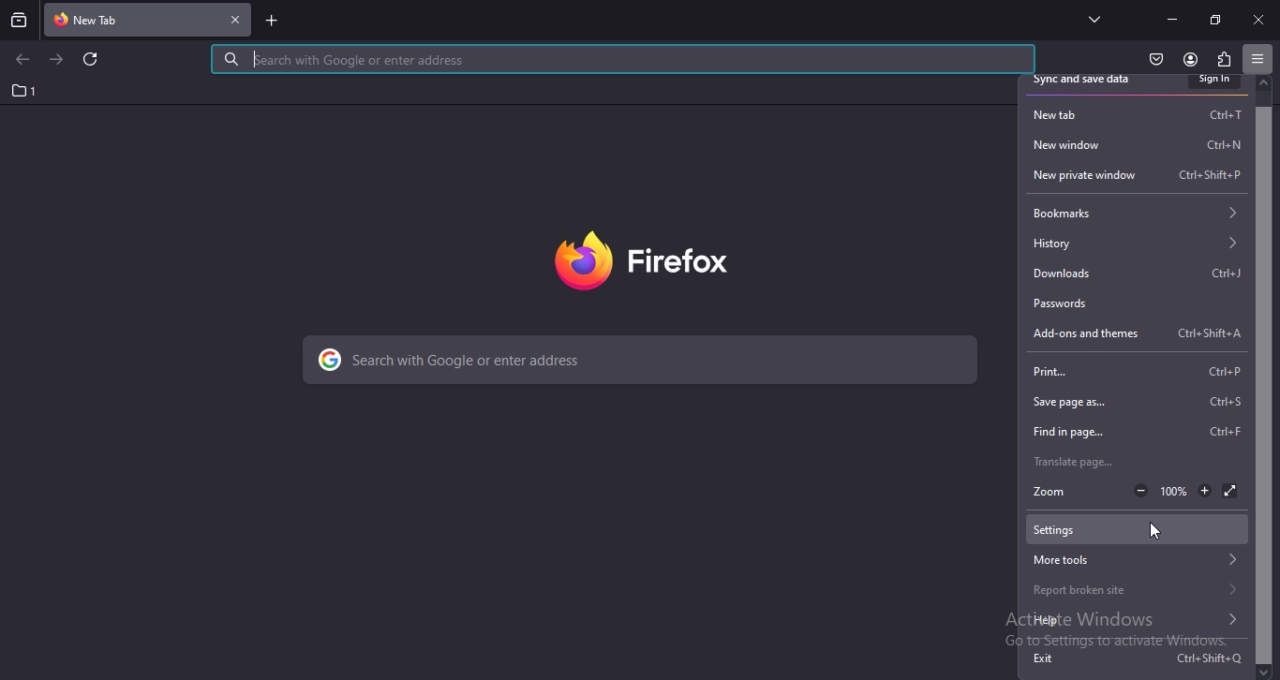 The image size is (1280, 680). What do you see at coordinates (1141, 490) in the screenshot?
I see `zoom out` at bounding box center [1141, 490].